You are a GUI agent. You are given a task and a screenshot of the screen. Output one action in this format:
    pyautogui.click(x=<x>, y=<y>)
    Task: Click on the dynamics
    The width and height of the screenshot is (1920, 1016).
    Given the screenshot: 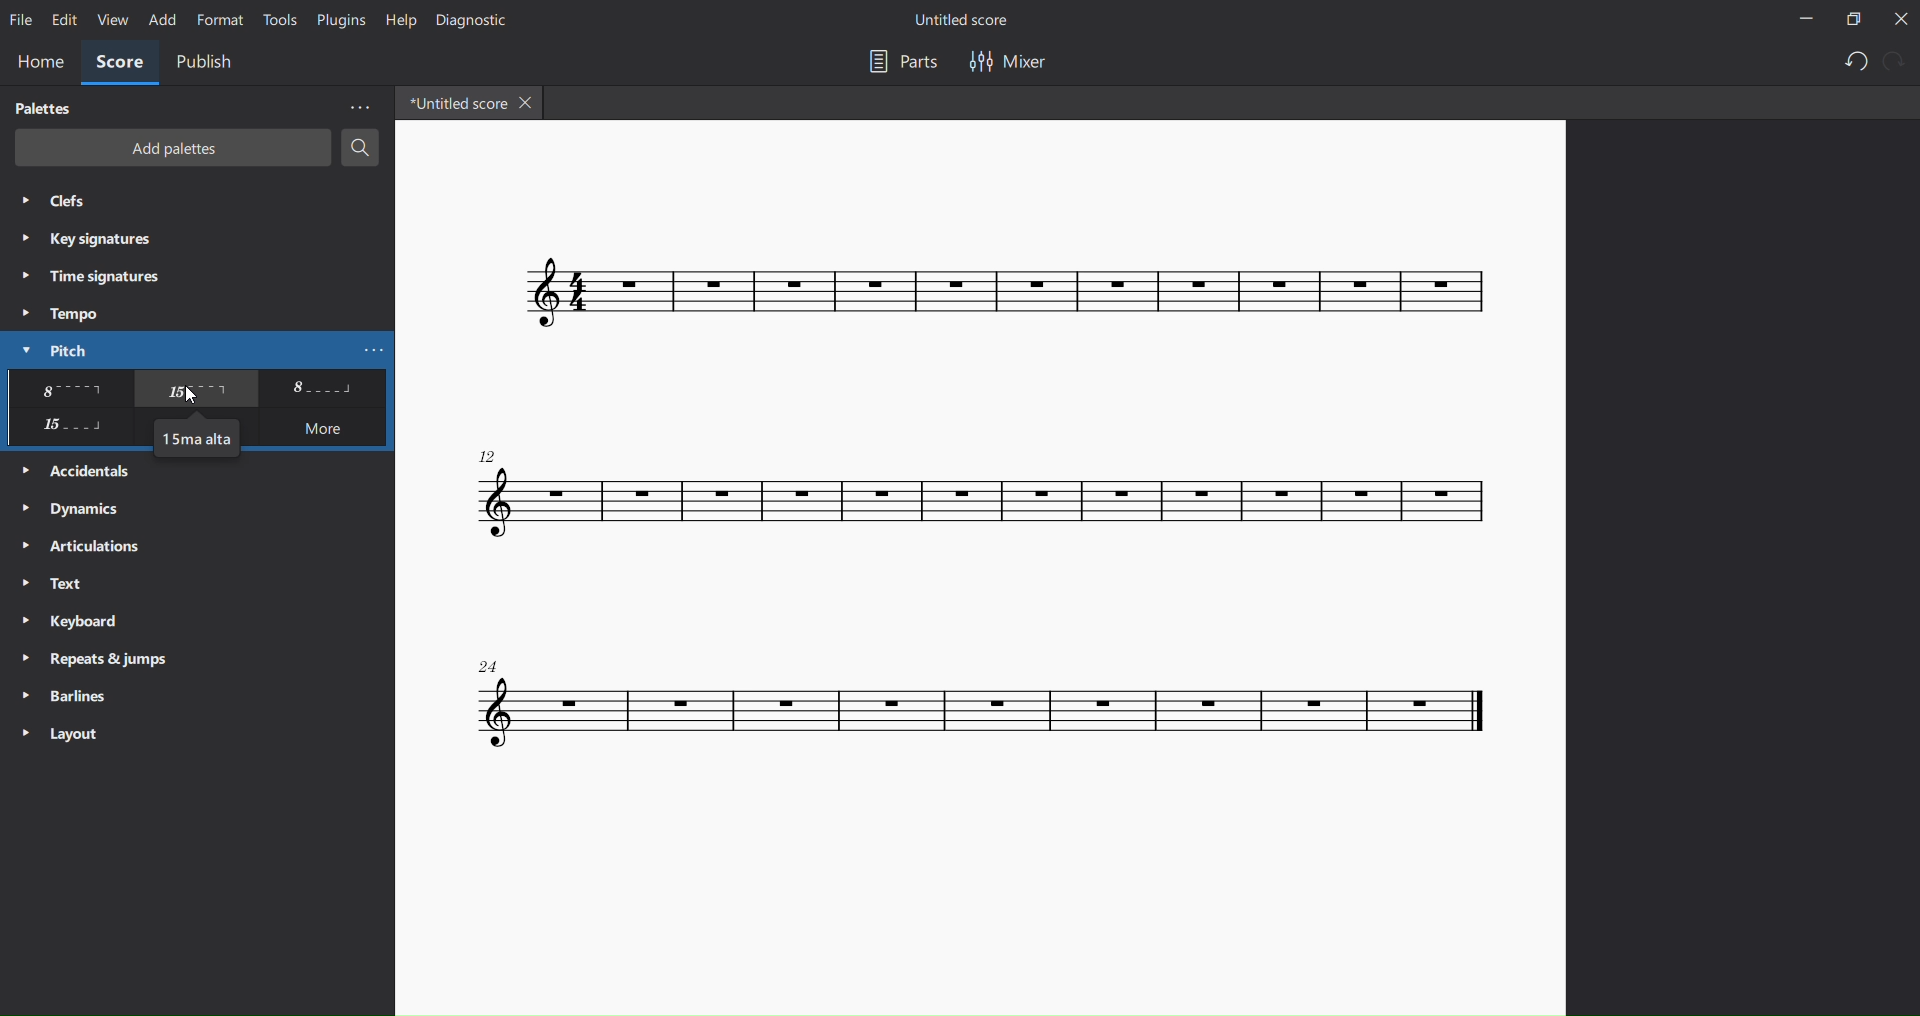 What is the action you would take?
    pyautogui.click(x=76, y=506)
    